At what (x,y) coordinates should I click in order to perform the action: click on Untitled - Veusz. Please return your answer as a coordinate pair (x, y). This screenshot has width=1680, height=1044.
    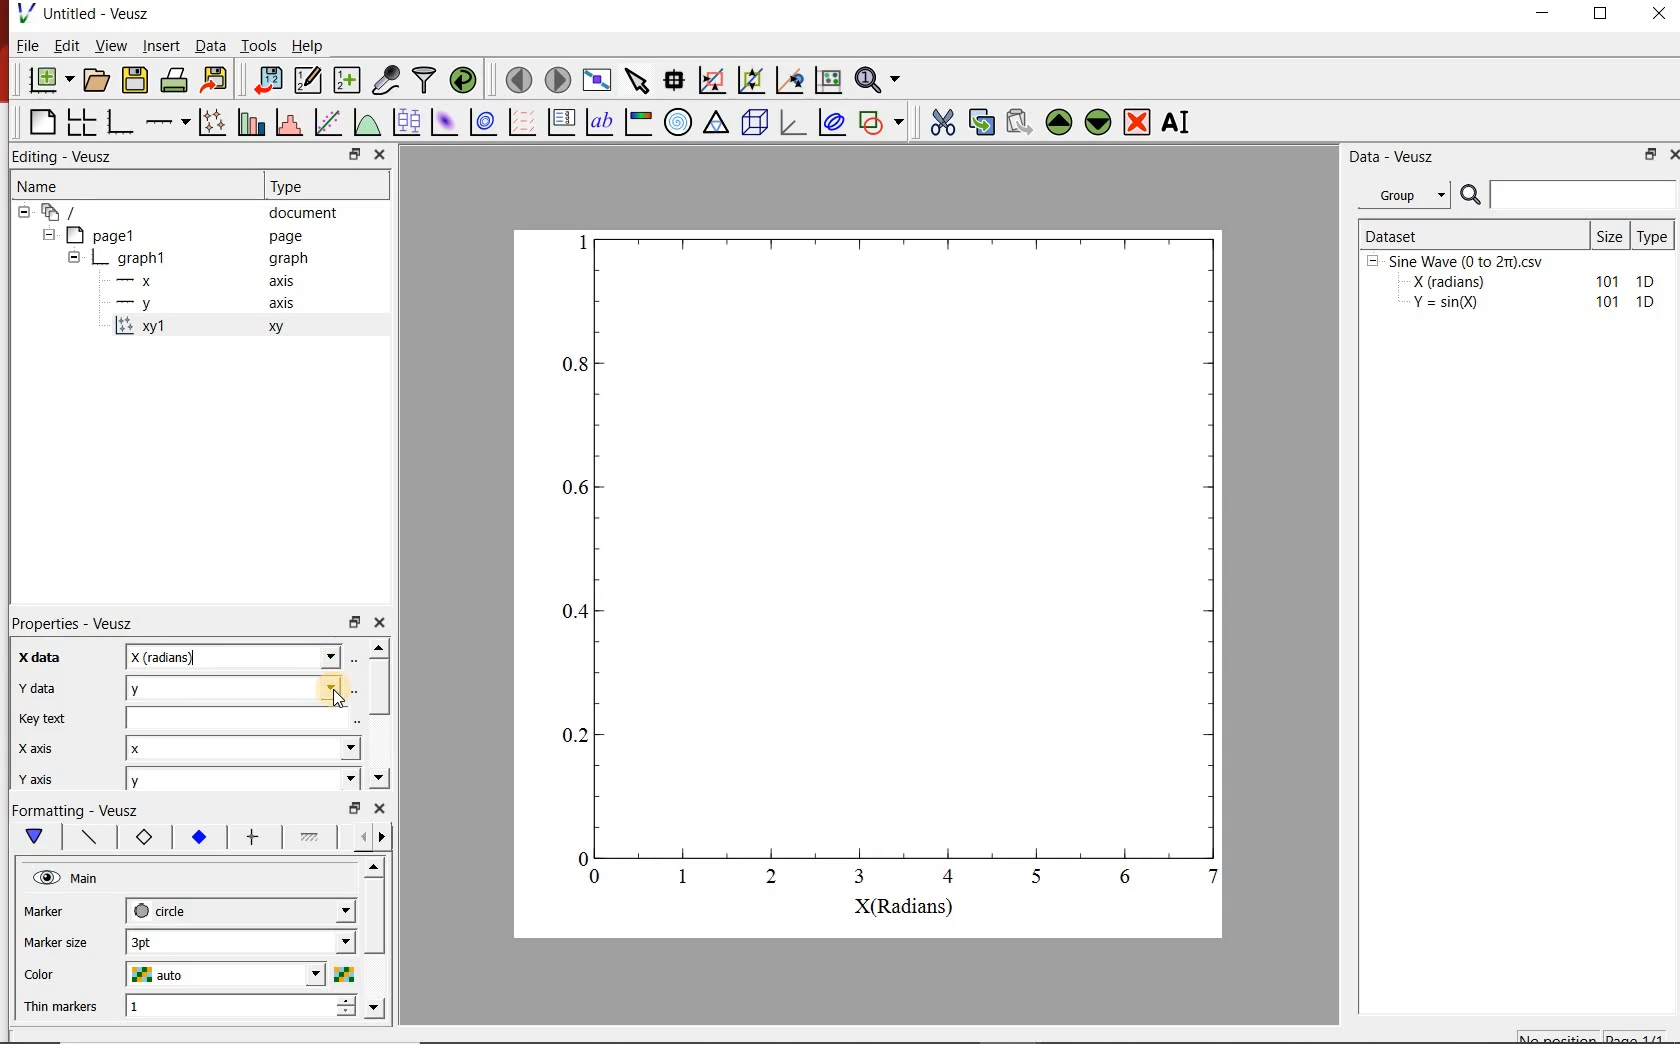
    Looking at the image, I should click on (98, 13).